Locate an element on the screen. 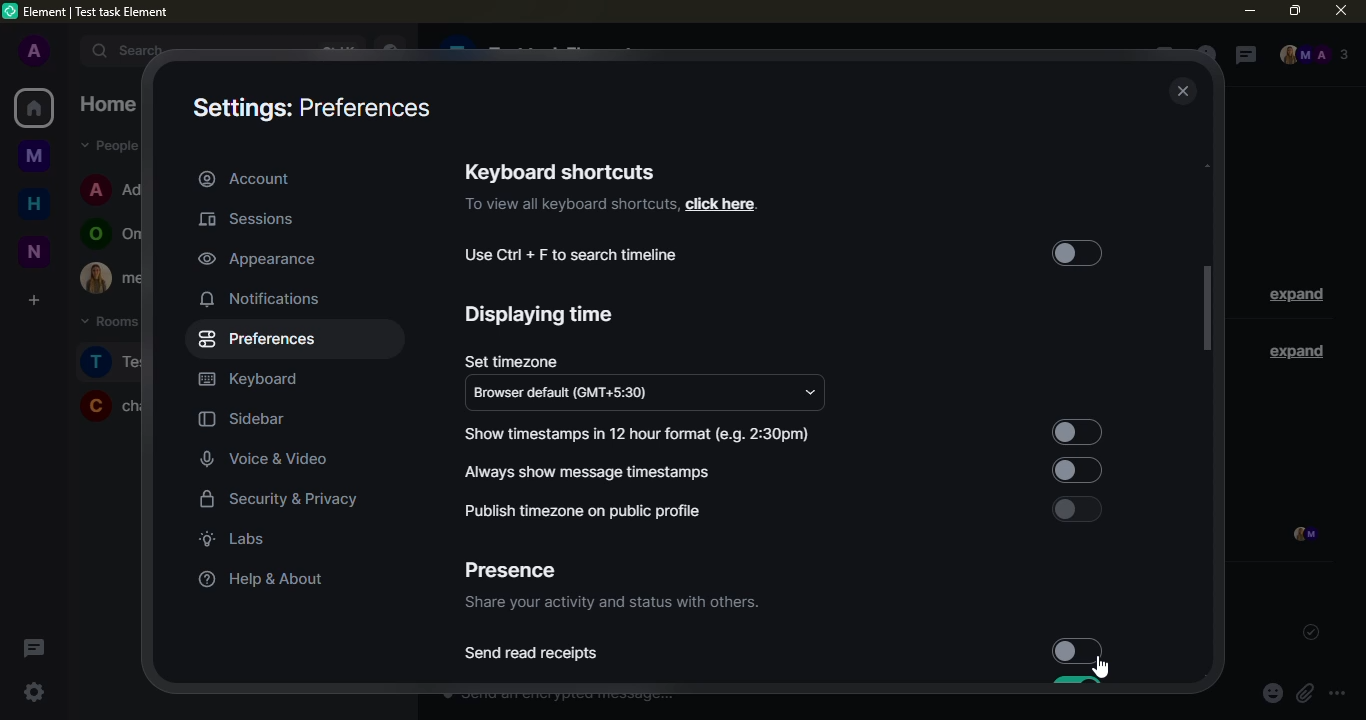 Image resolution: width=1366 pixels, height=720 pixels. sent is located at coordinates (1306, 632).